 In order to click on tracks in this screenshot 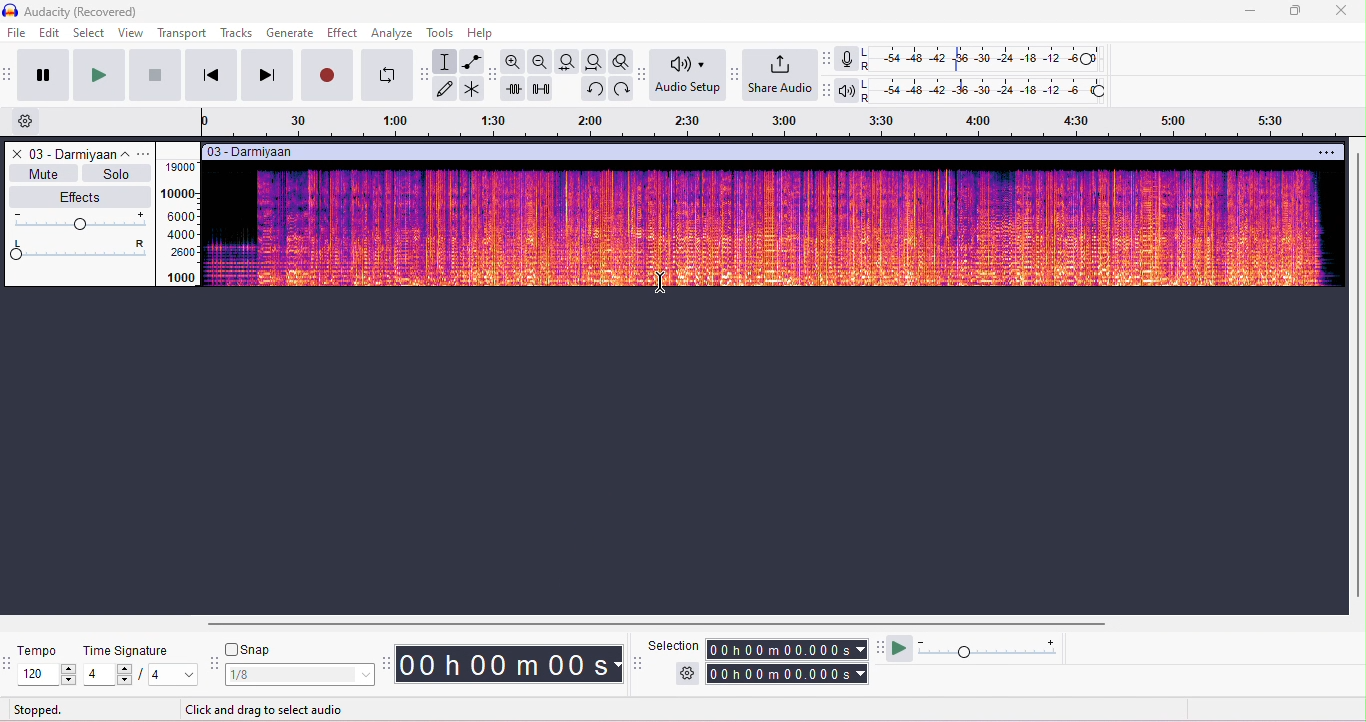, I will do `click(236, 33)`.